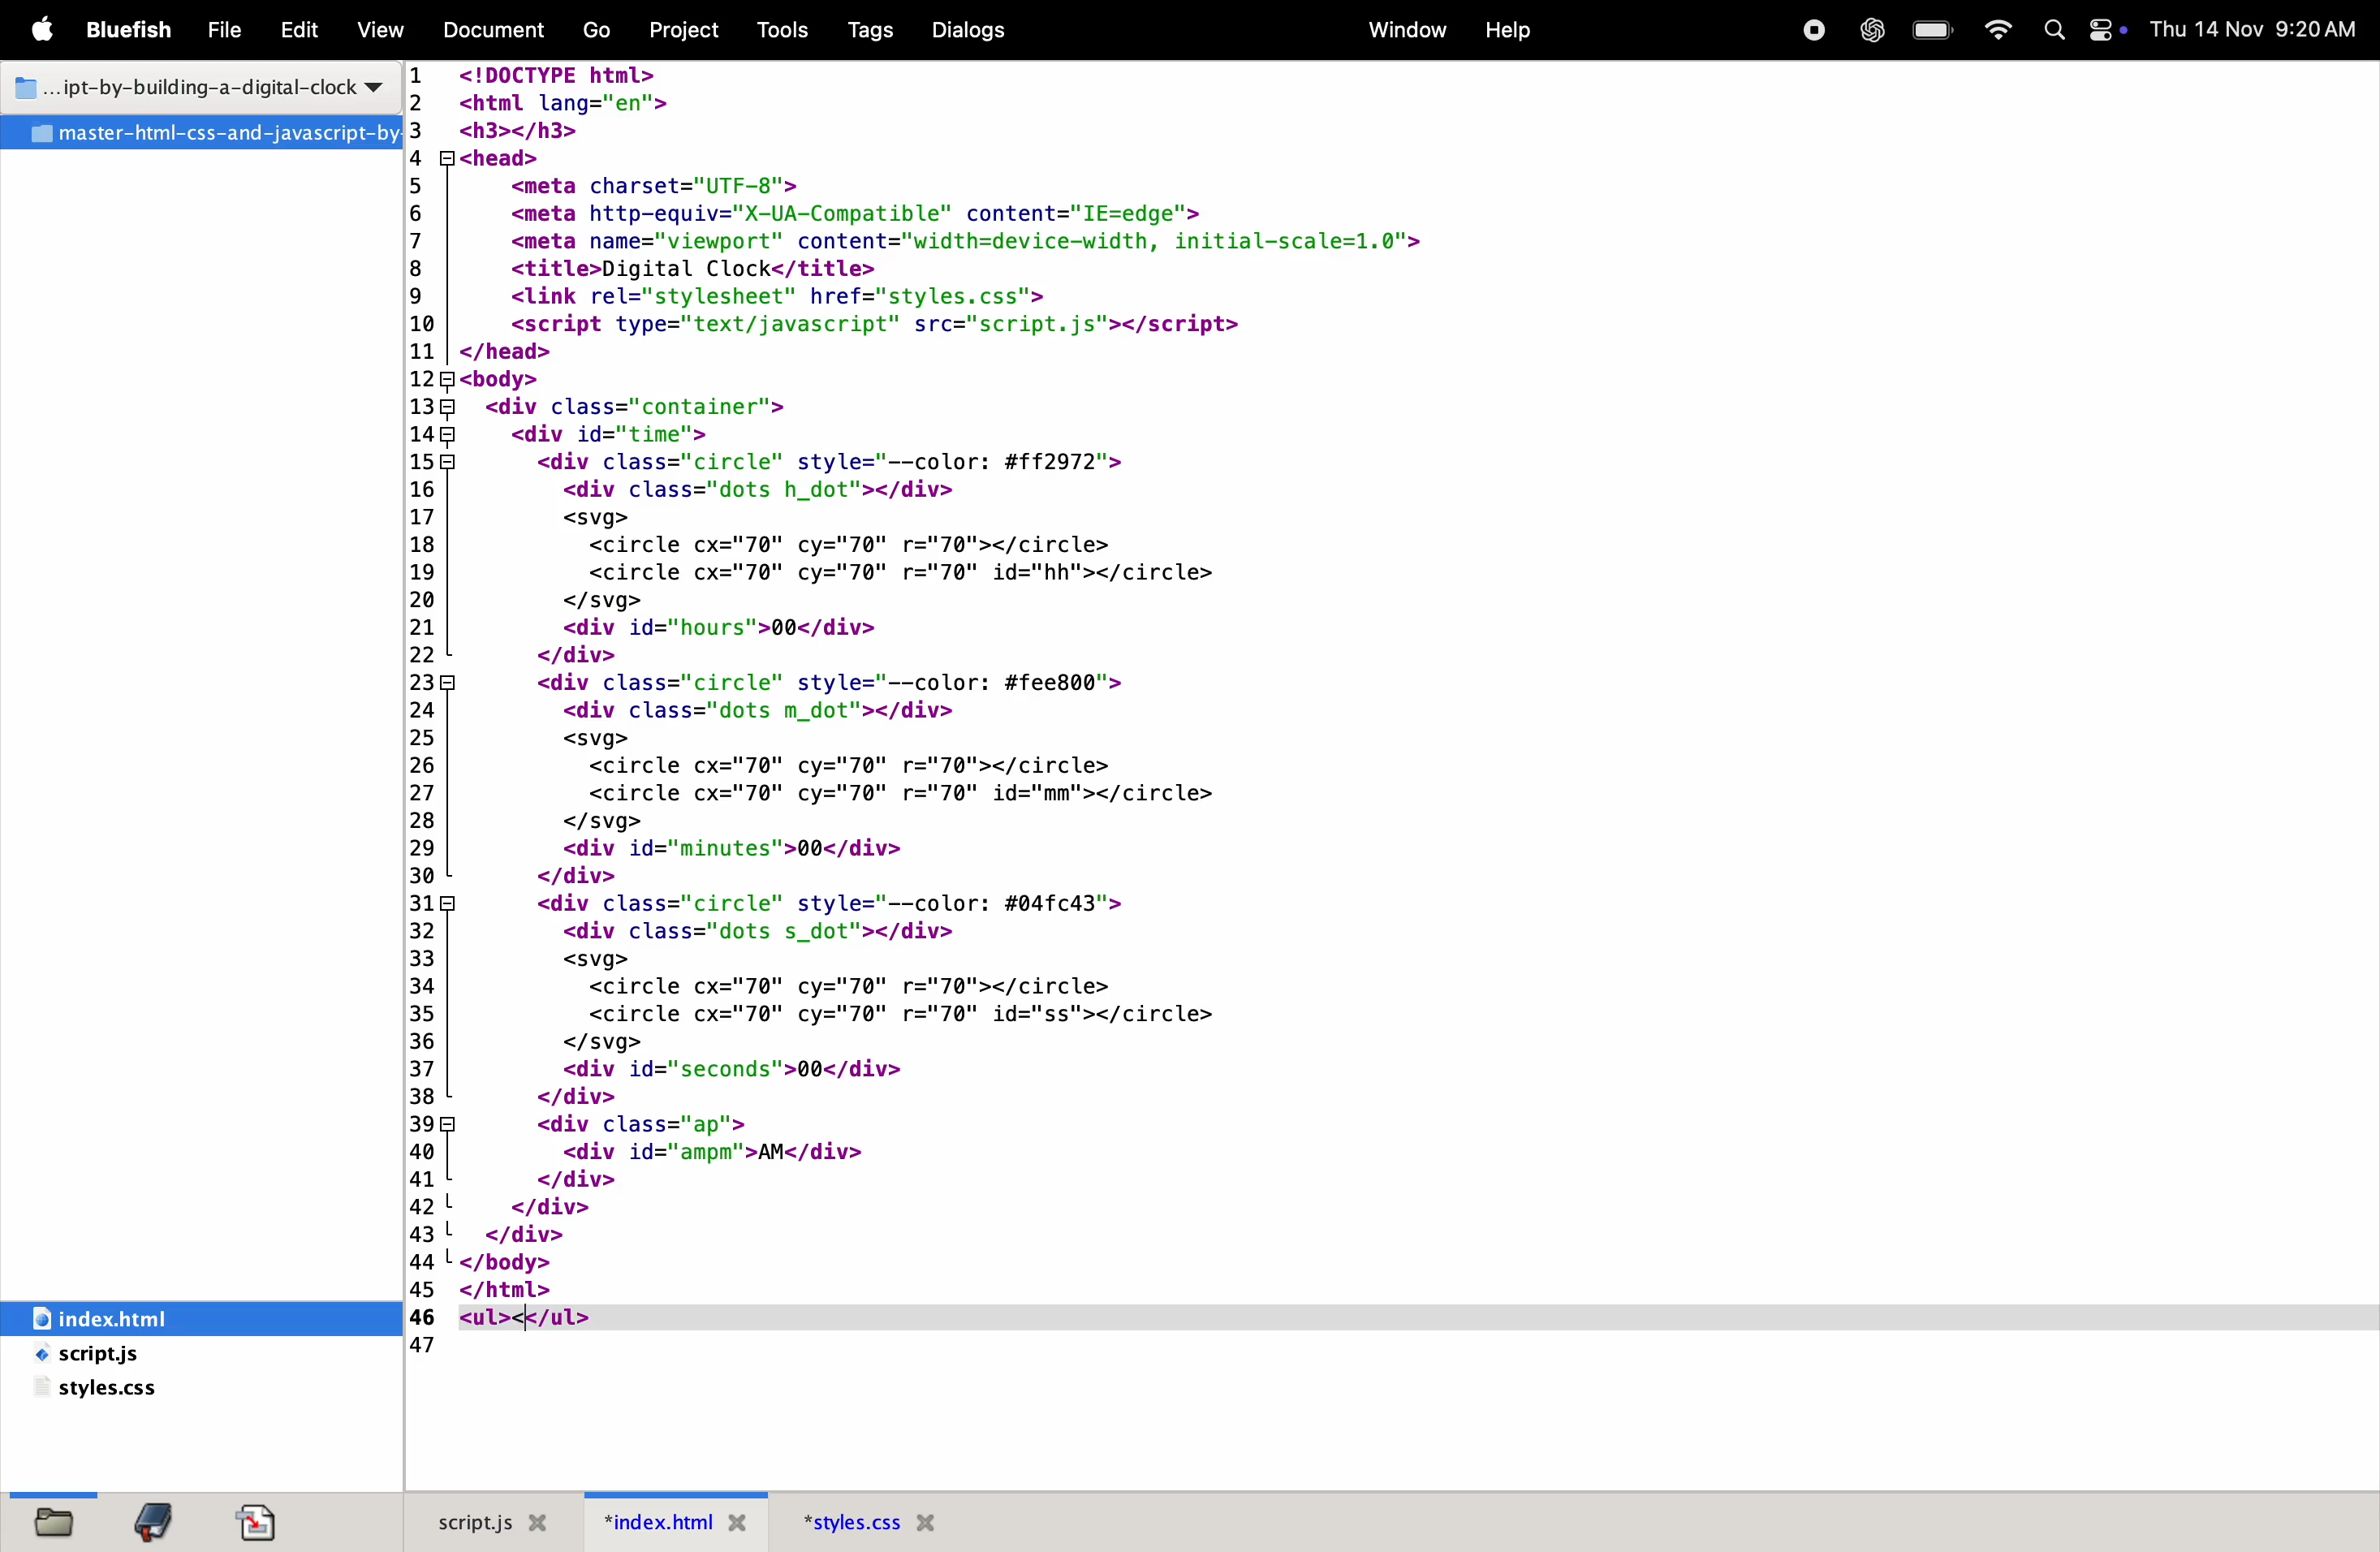 Image resolution: width=2380 pixels, height=1552 pixels. Describe the element at coordinates (1866, 32) in the screenshot. I see `Chatgpt` at that location.